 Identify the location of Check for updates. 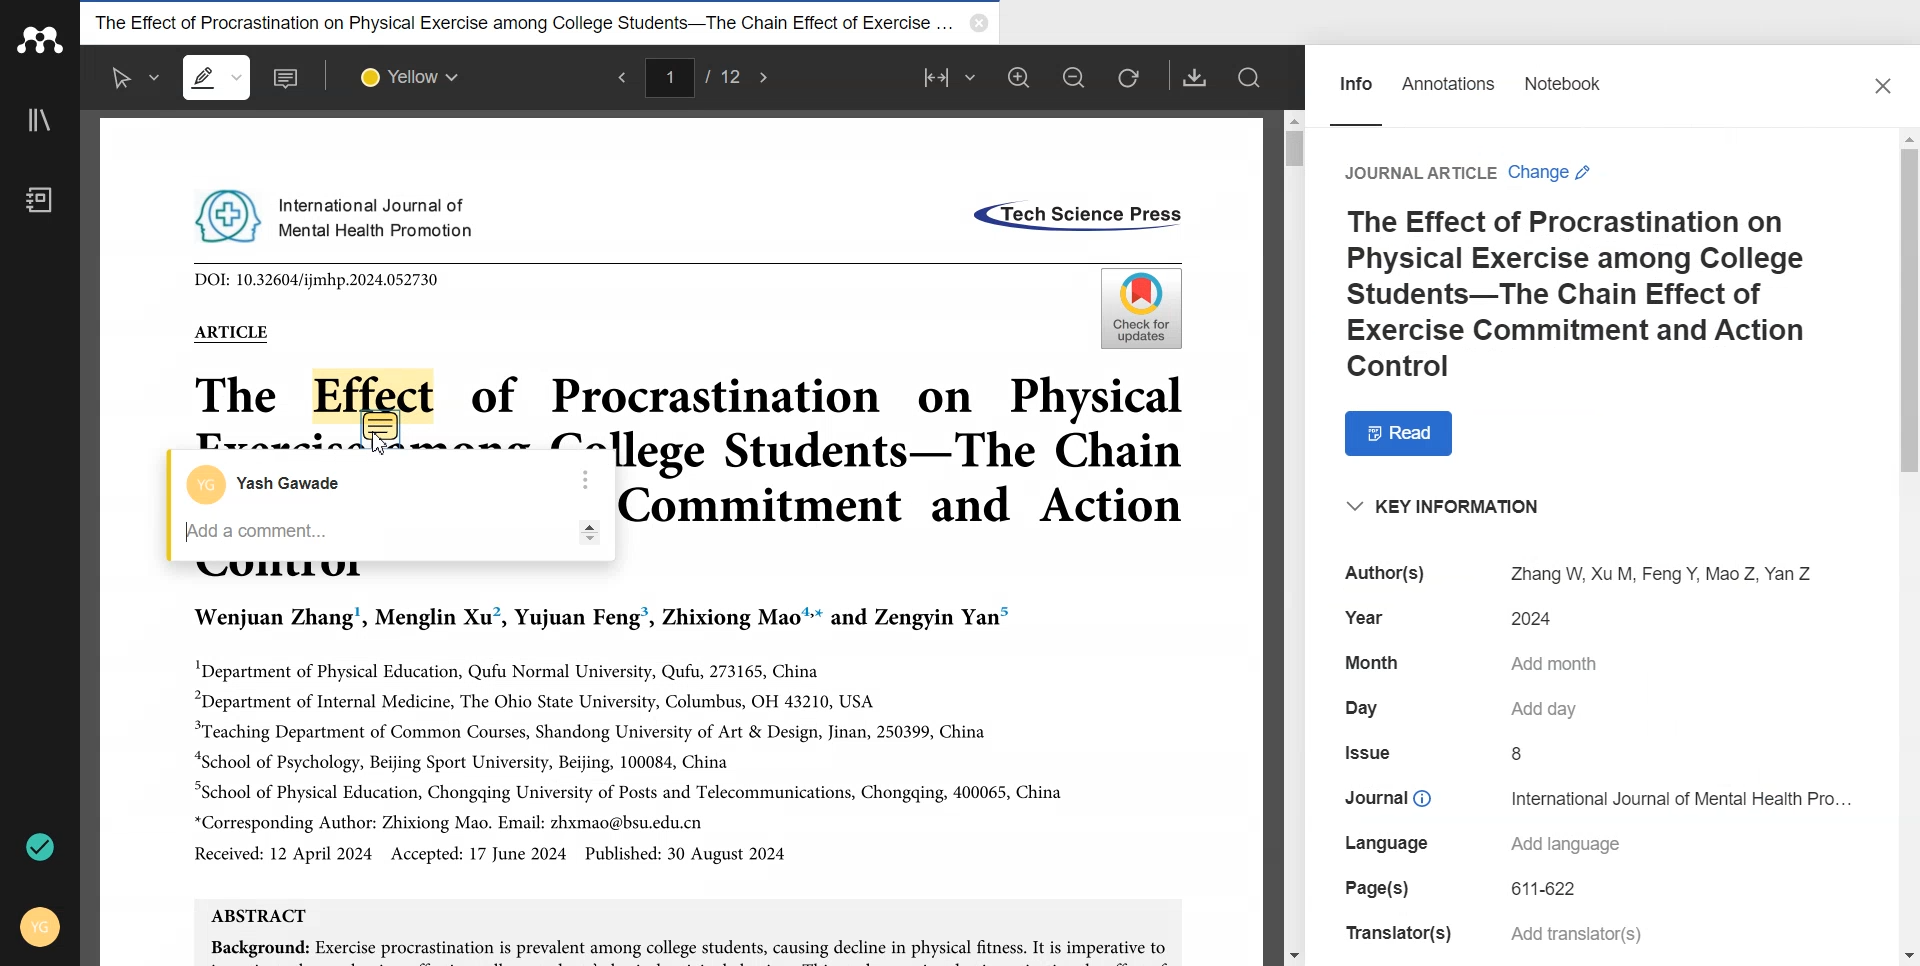
(1138, 308).